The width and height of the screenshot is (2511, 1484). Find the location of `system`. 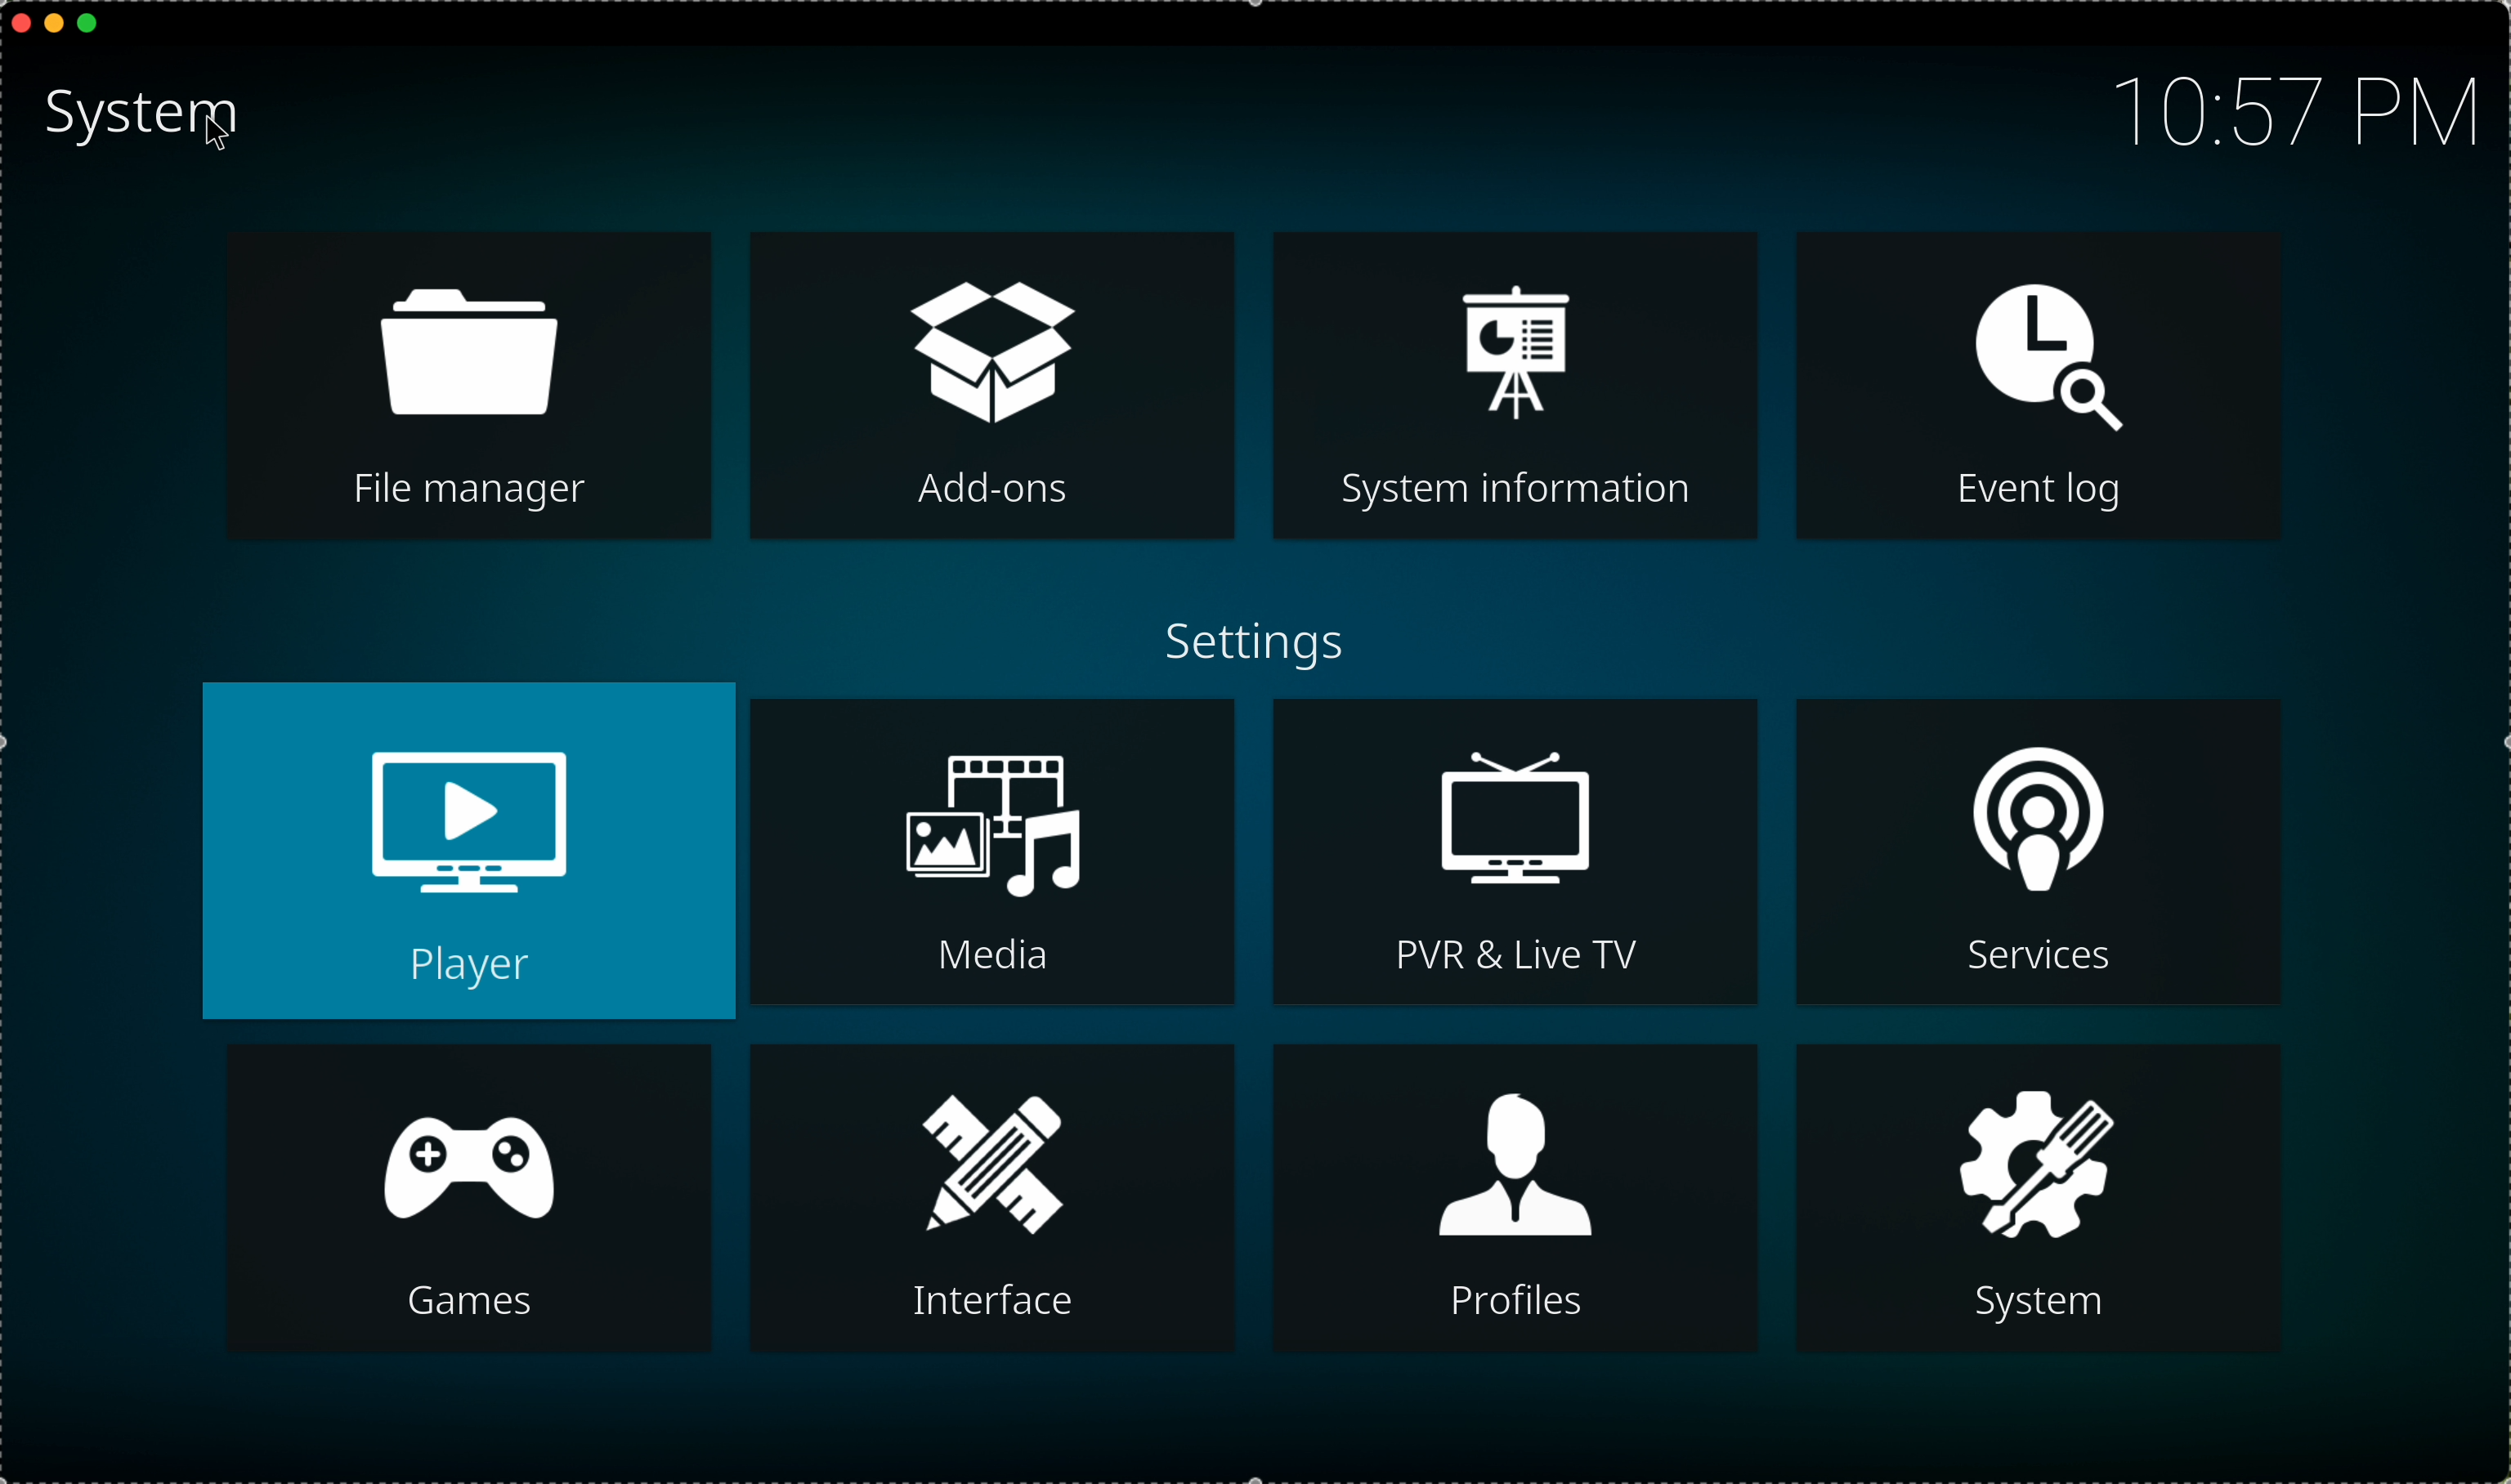

system is located at coordinates (147, 120).